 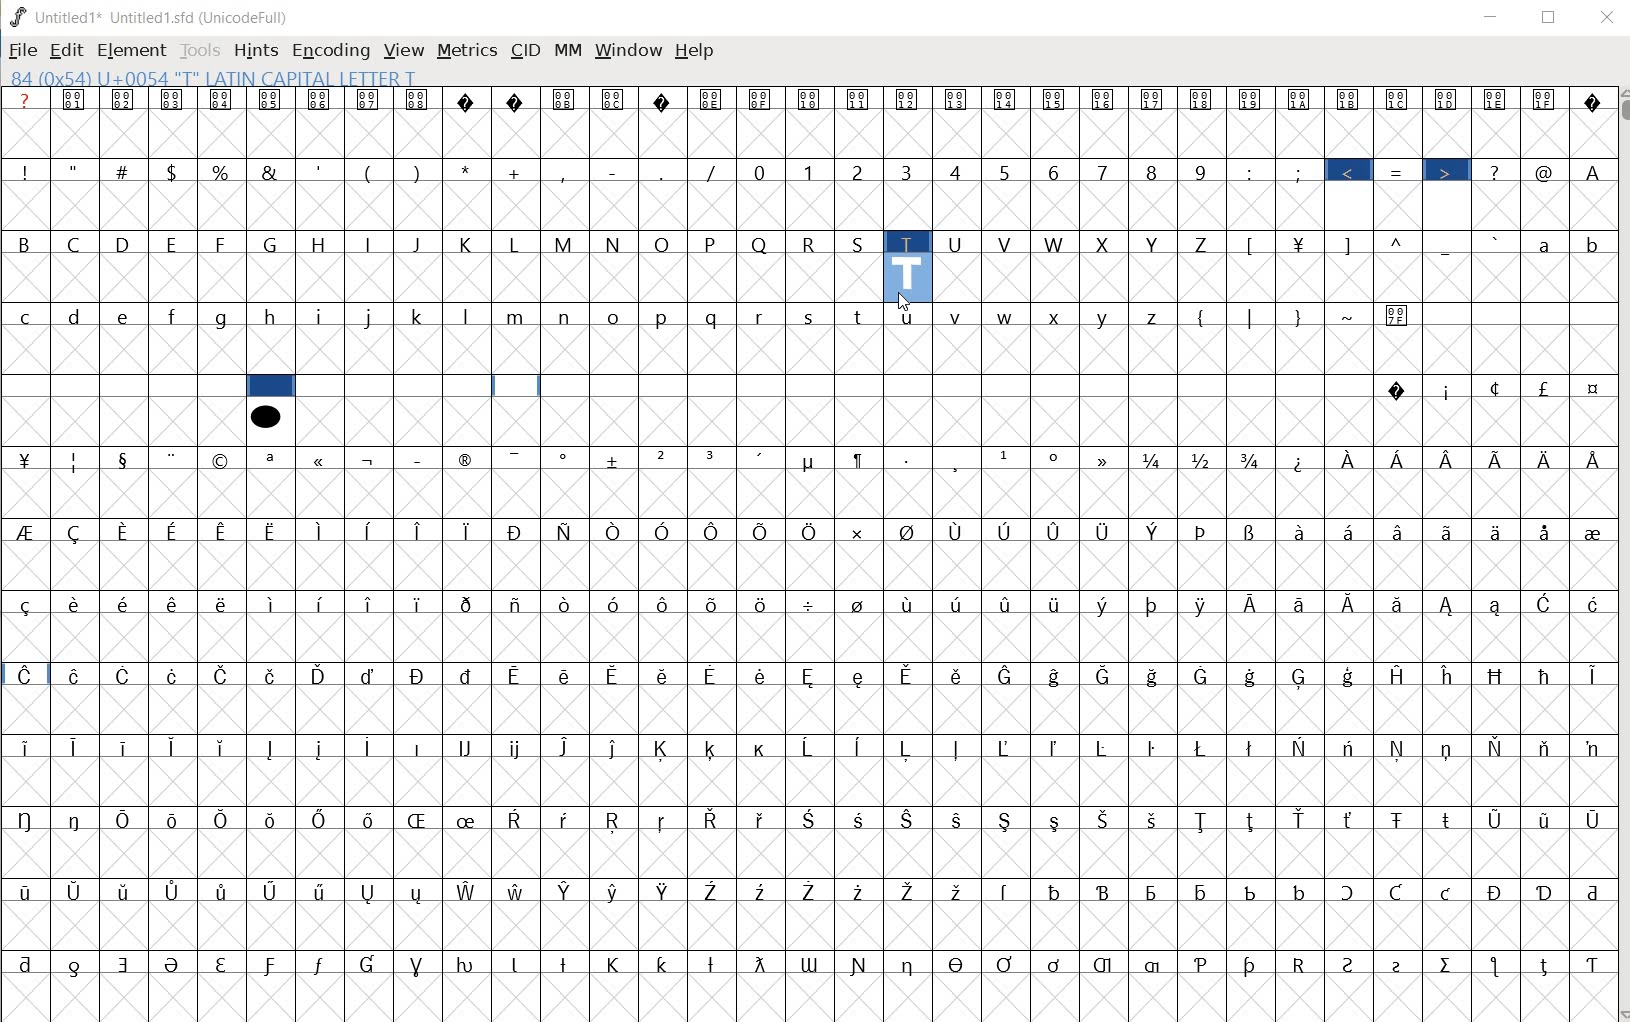 What do you see at coordinates (201, 49) in the screenshot?
I see `tools` at bounding box center [201, 49].